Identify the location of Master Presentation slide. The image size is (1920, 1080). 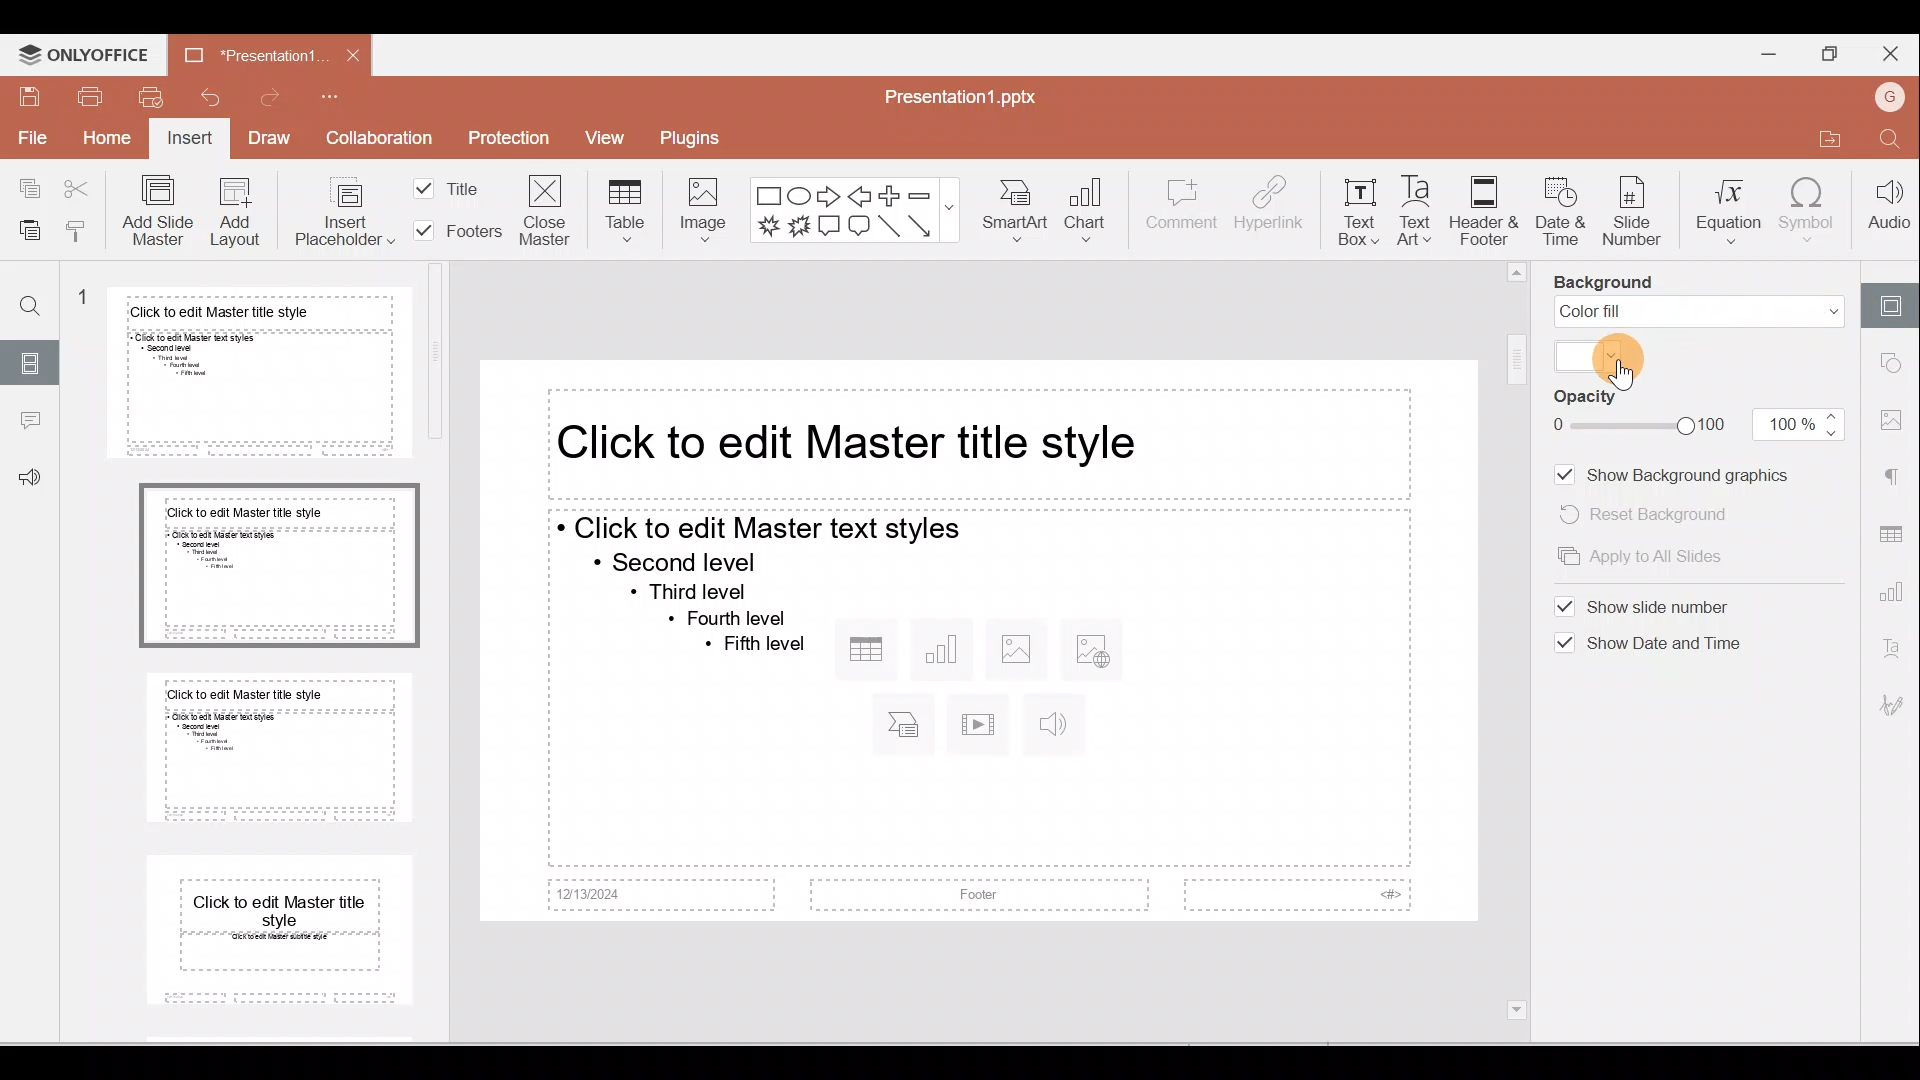
(979, 643).